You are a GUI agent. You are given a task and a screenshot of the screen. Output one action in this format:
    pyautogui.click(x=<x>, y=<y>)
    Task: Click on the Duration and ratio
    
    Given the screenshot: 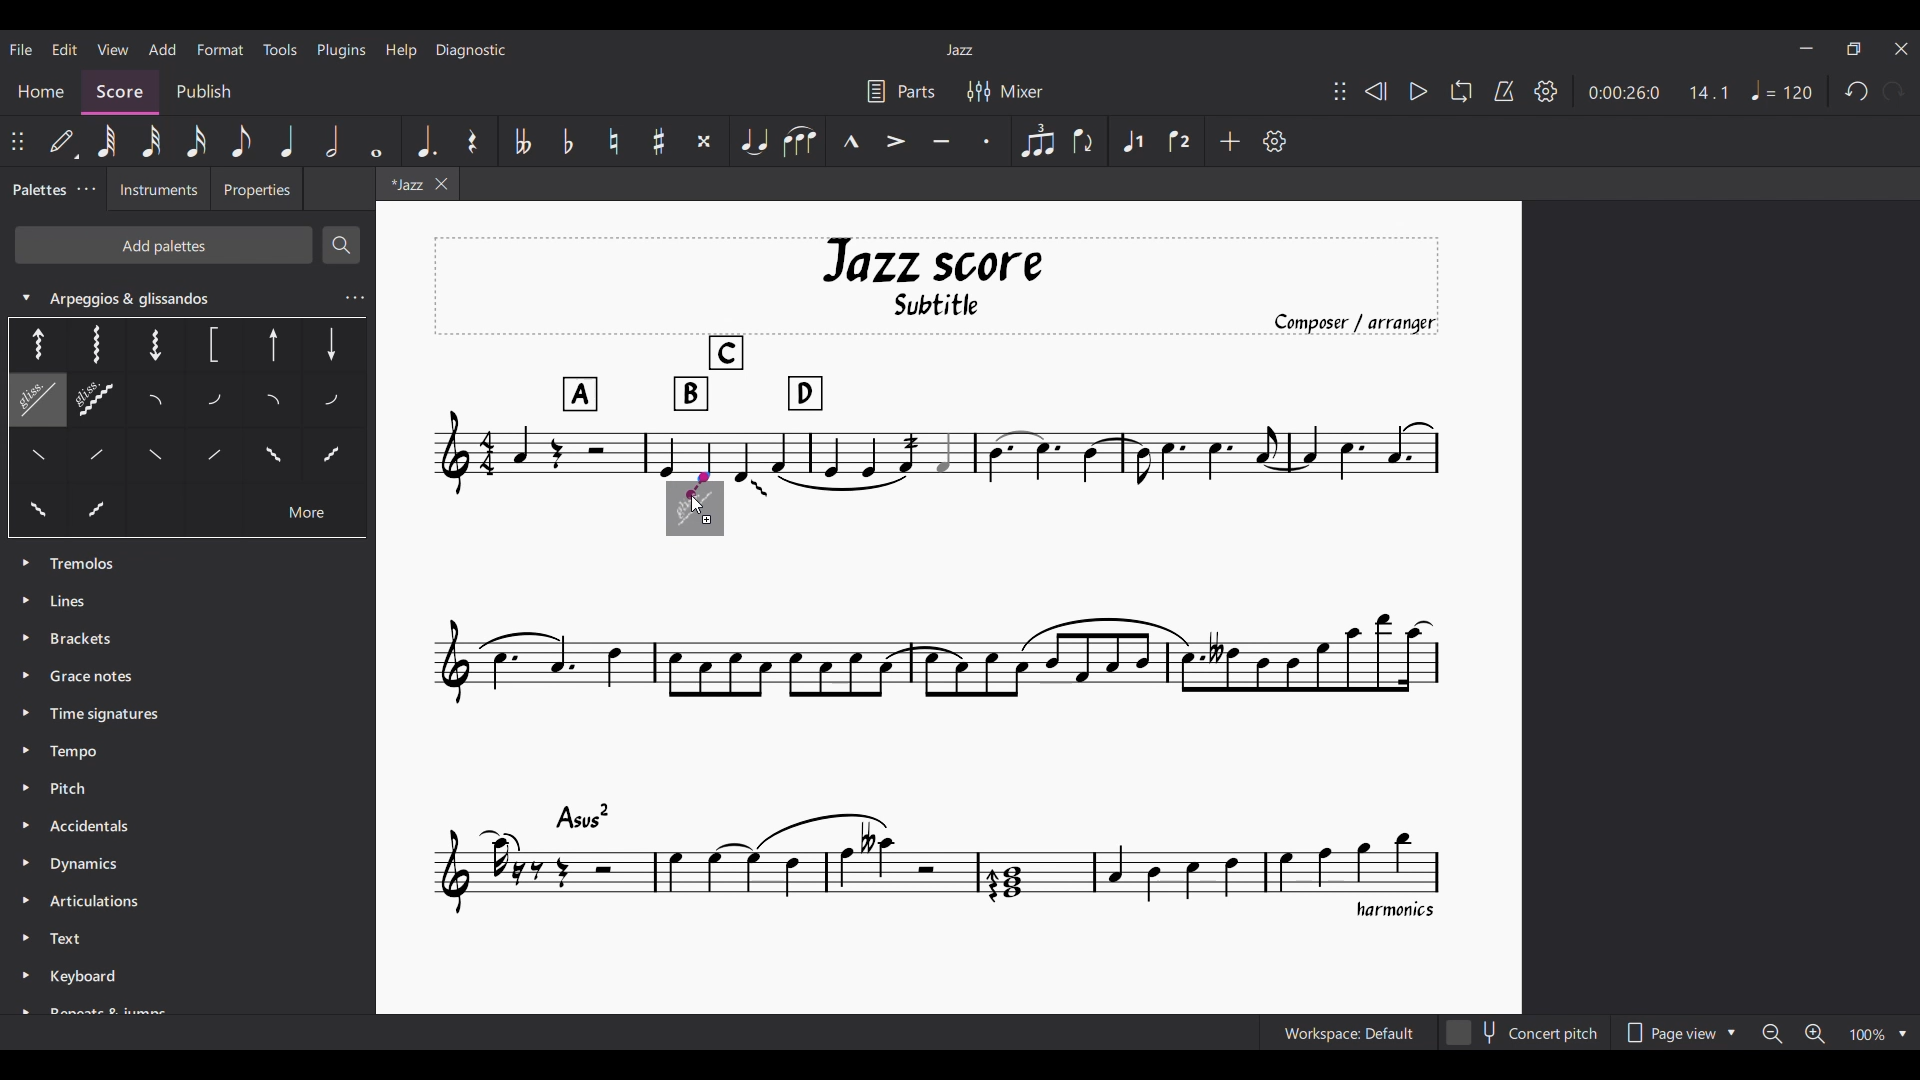 What is the action you would take?
    pyautogui.click(x=1658, y=93)
    